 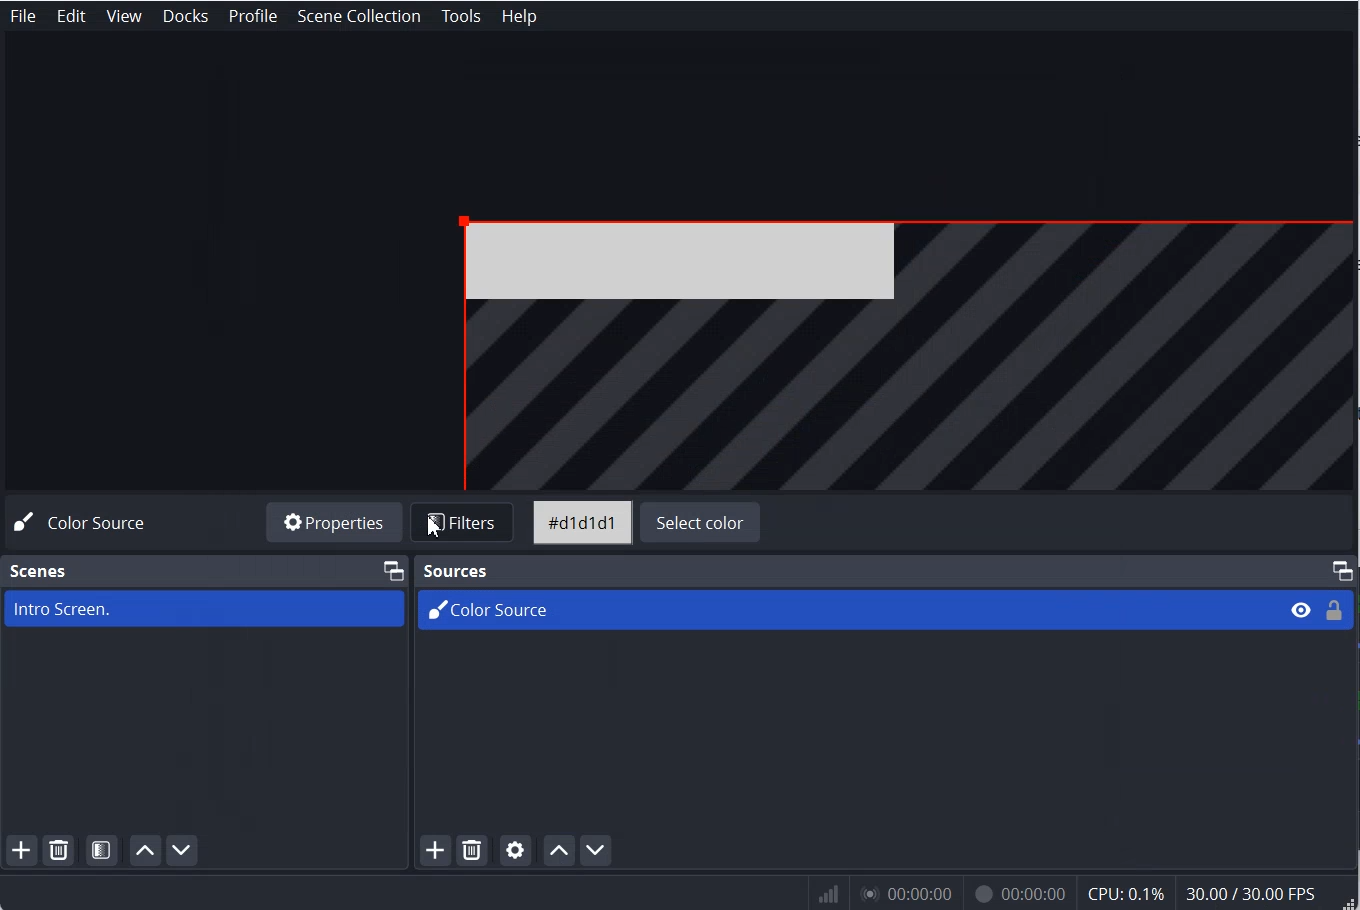 I want to click on Cursor, so click(x=433, y=527).